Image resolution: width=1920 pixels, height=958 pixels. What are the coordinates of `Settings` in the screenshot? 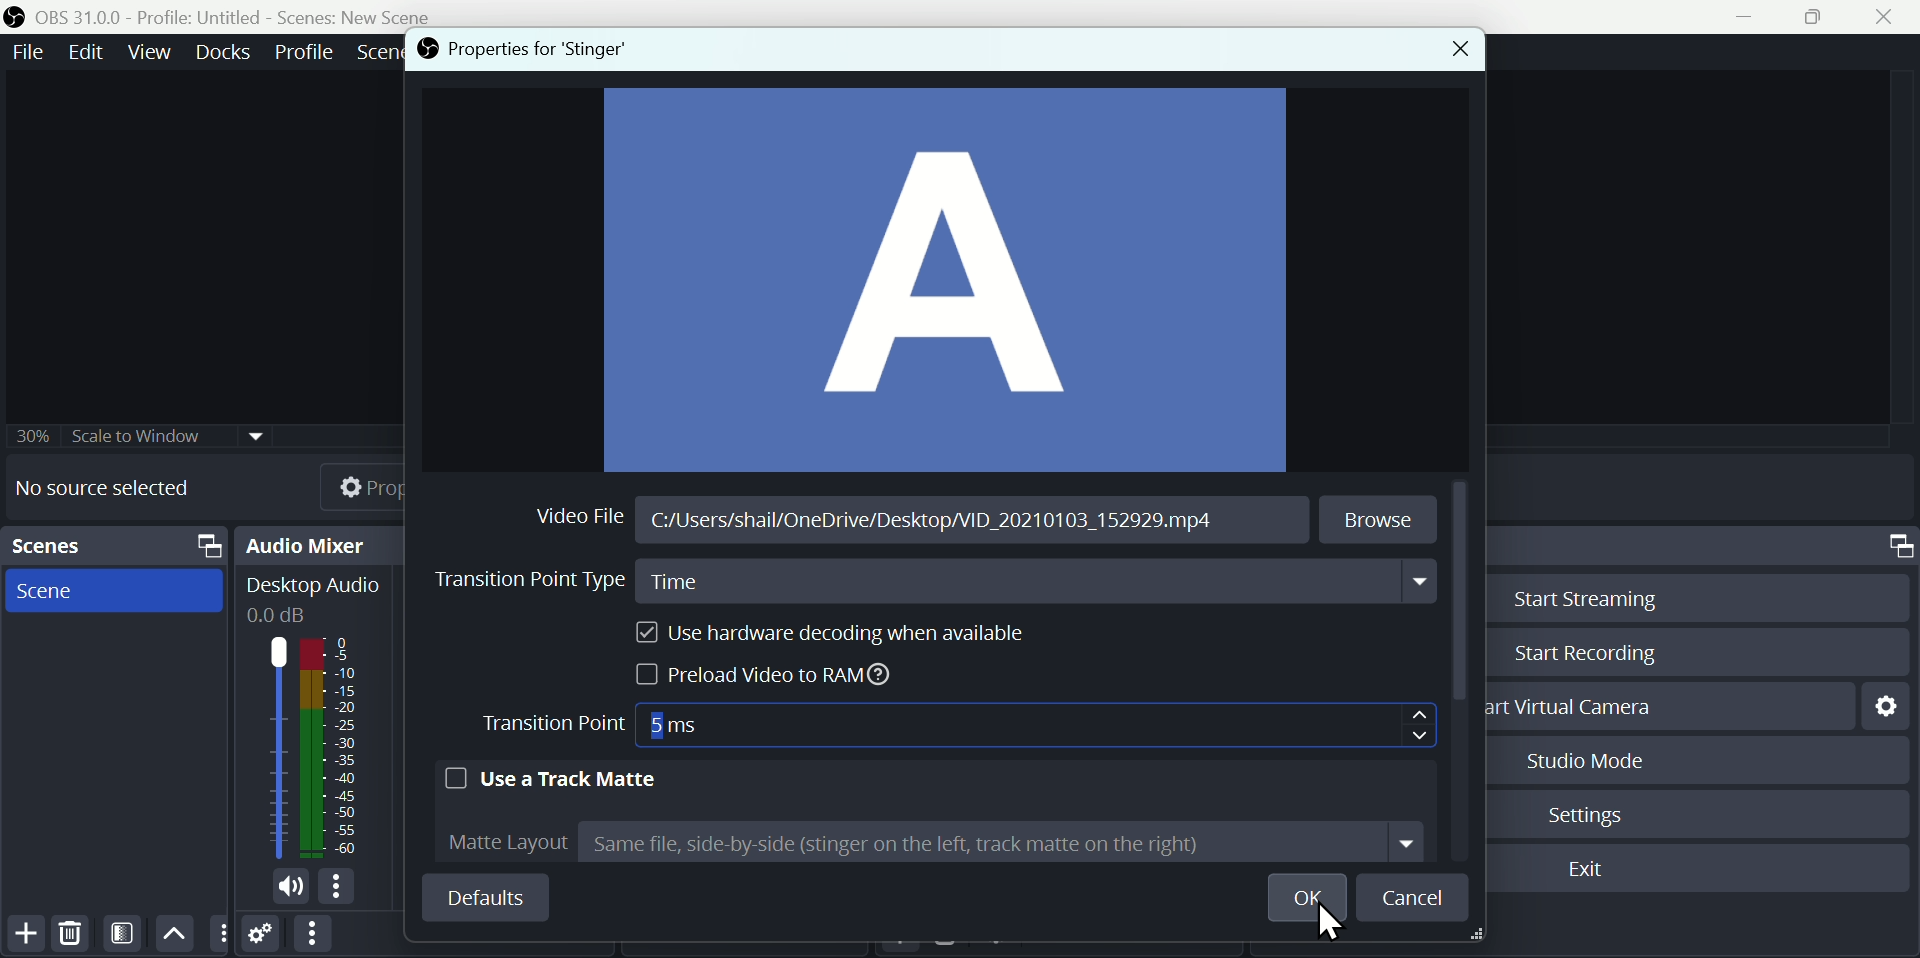 It's located at (1593, 812).